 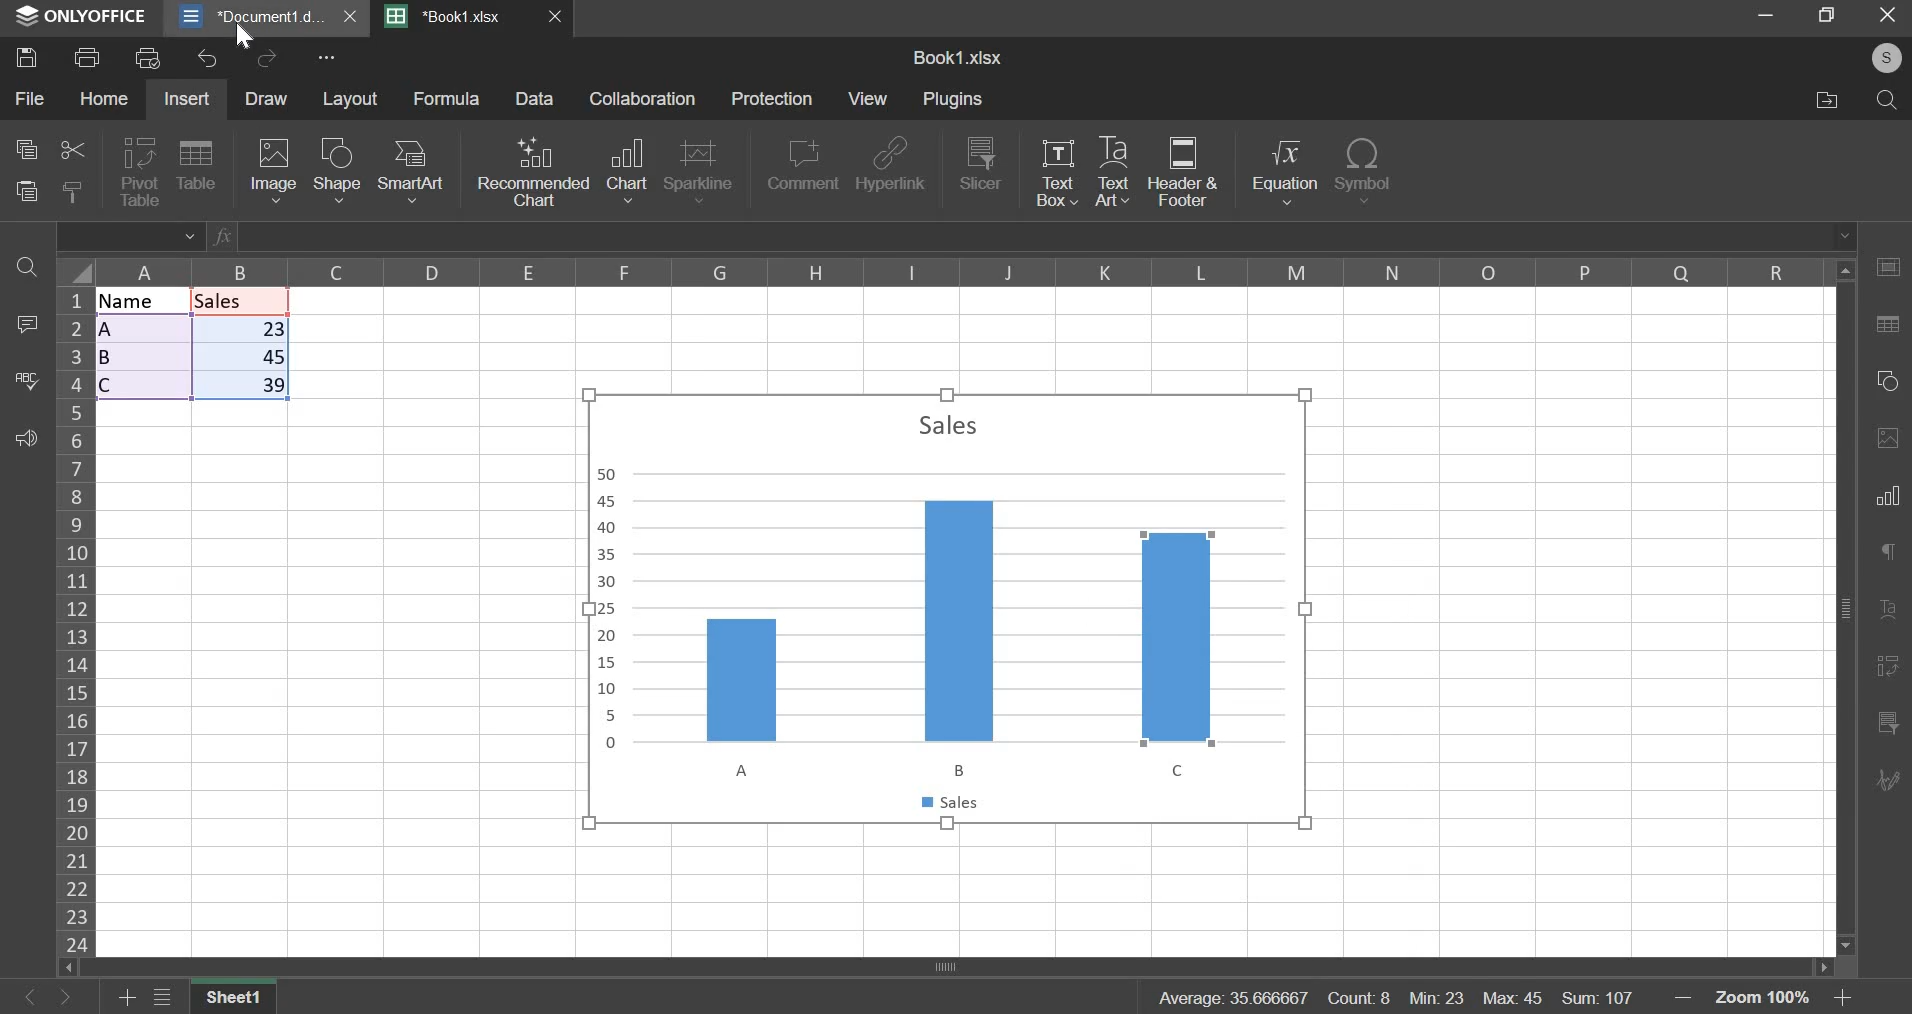 I want to click on print, so click(x=87, y=57).